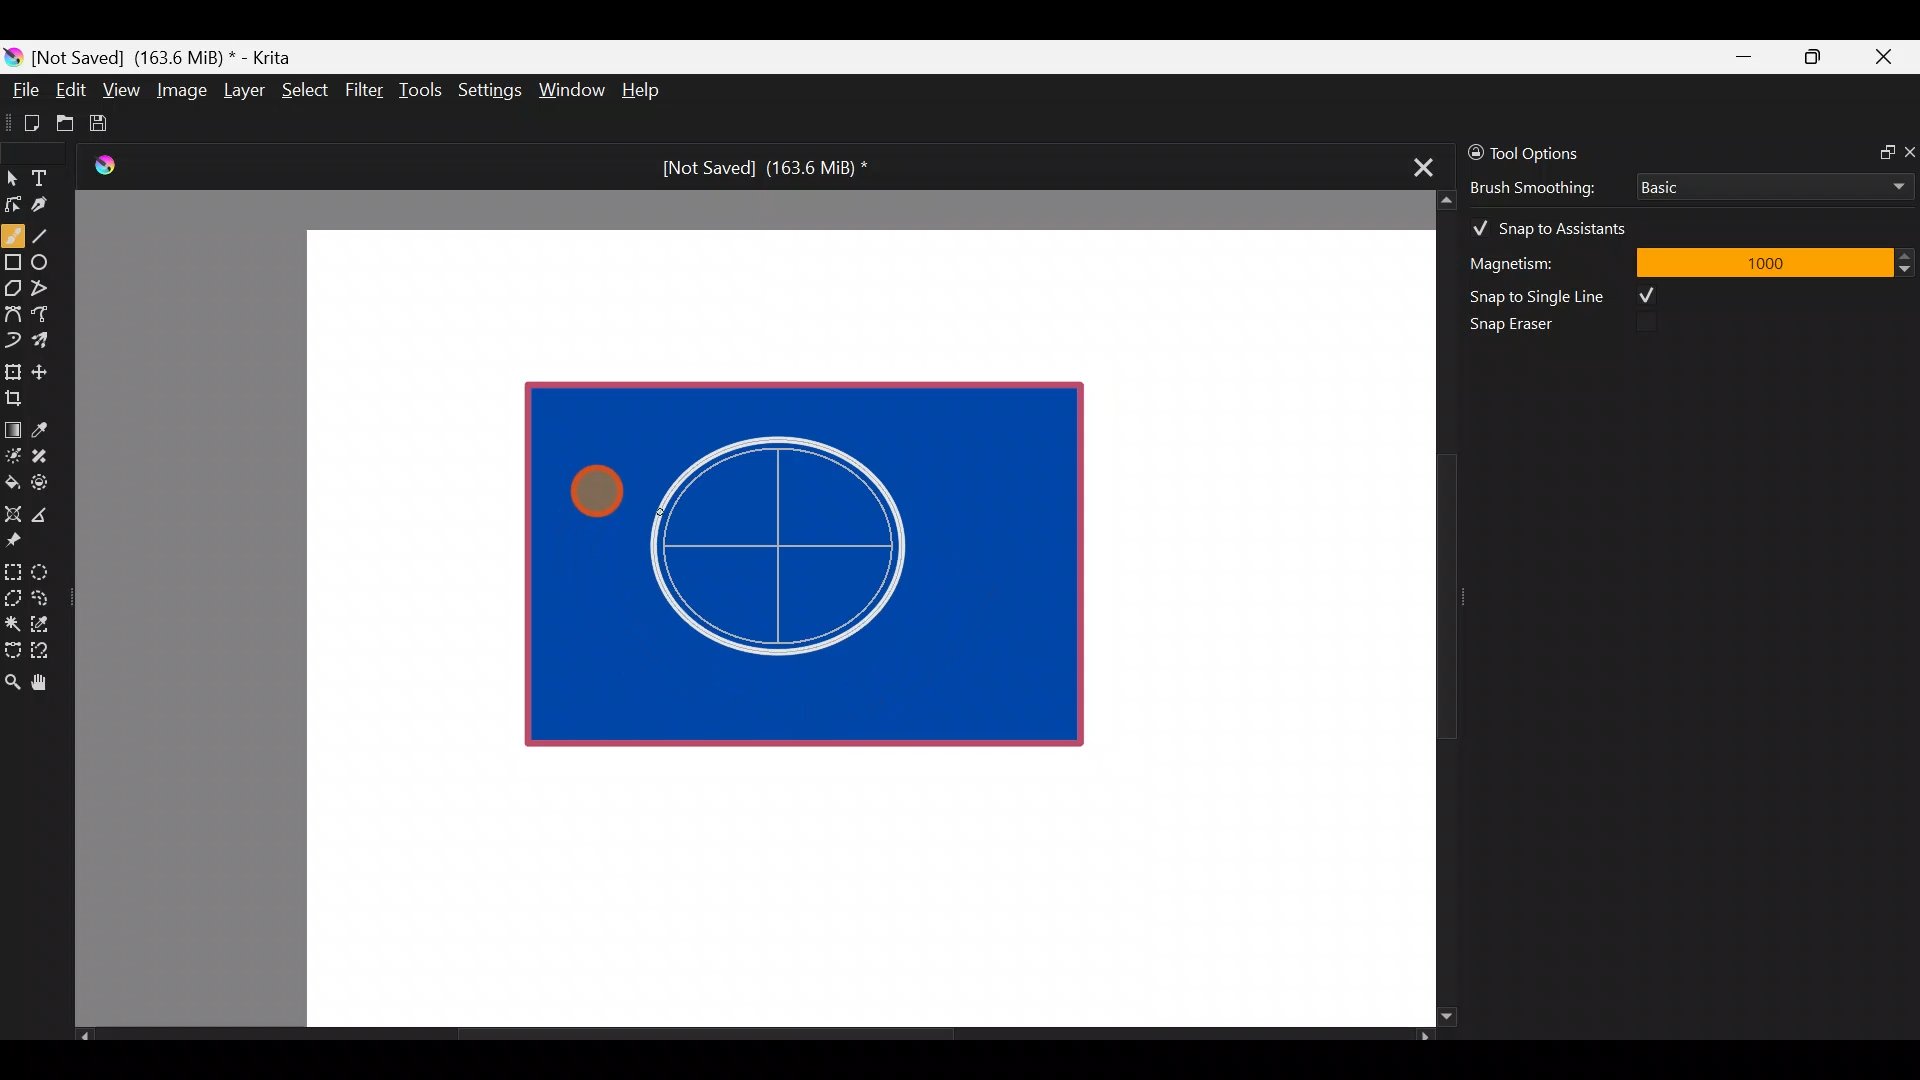 The height and width of the screenshot is (1080, 1920). I want to click on Krita logo, so click(13, 56).